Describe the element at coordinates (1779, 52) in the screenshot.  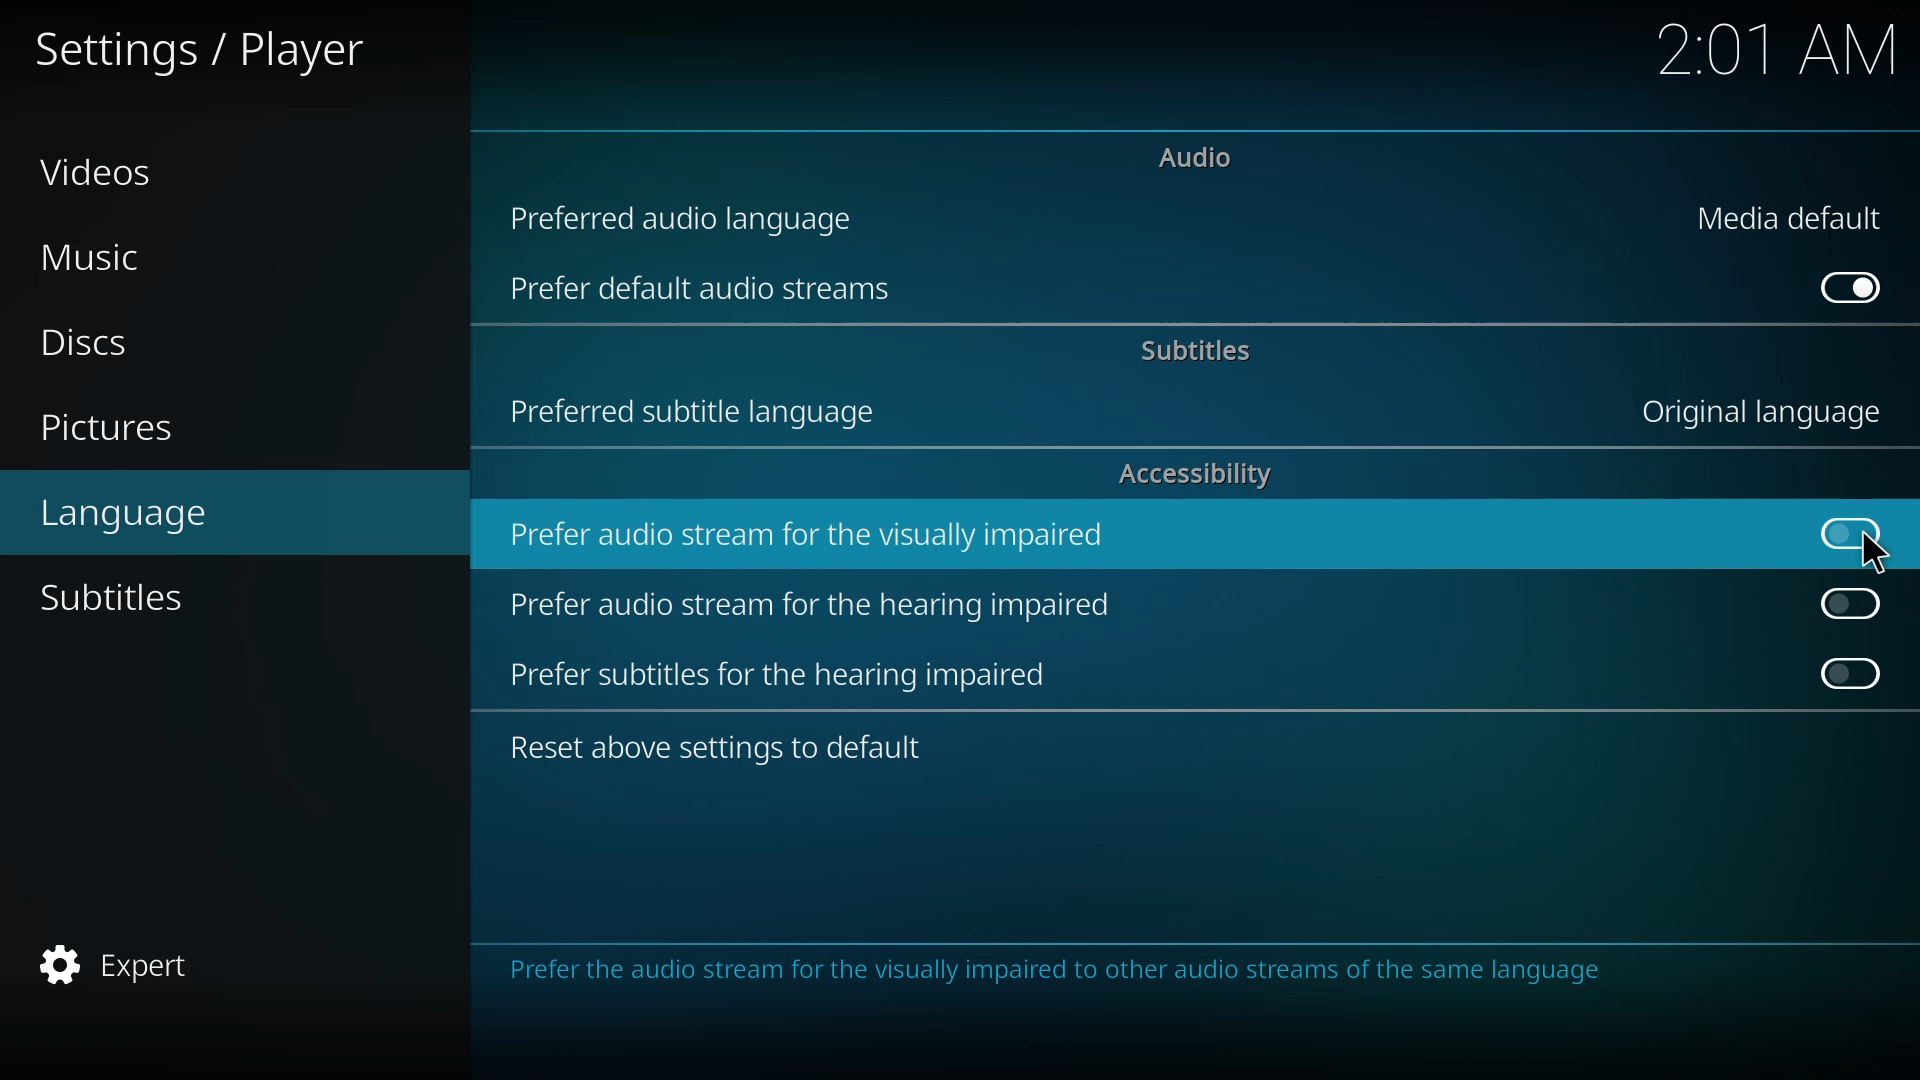
I see `time` at that location.